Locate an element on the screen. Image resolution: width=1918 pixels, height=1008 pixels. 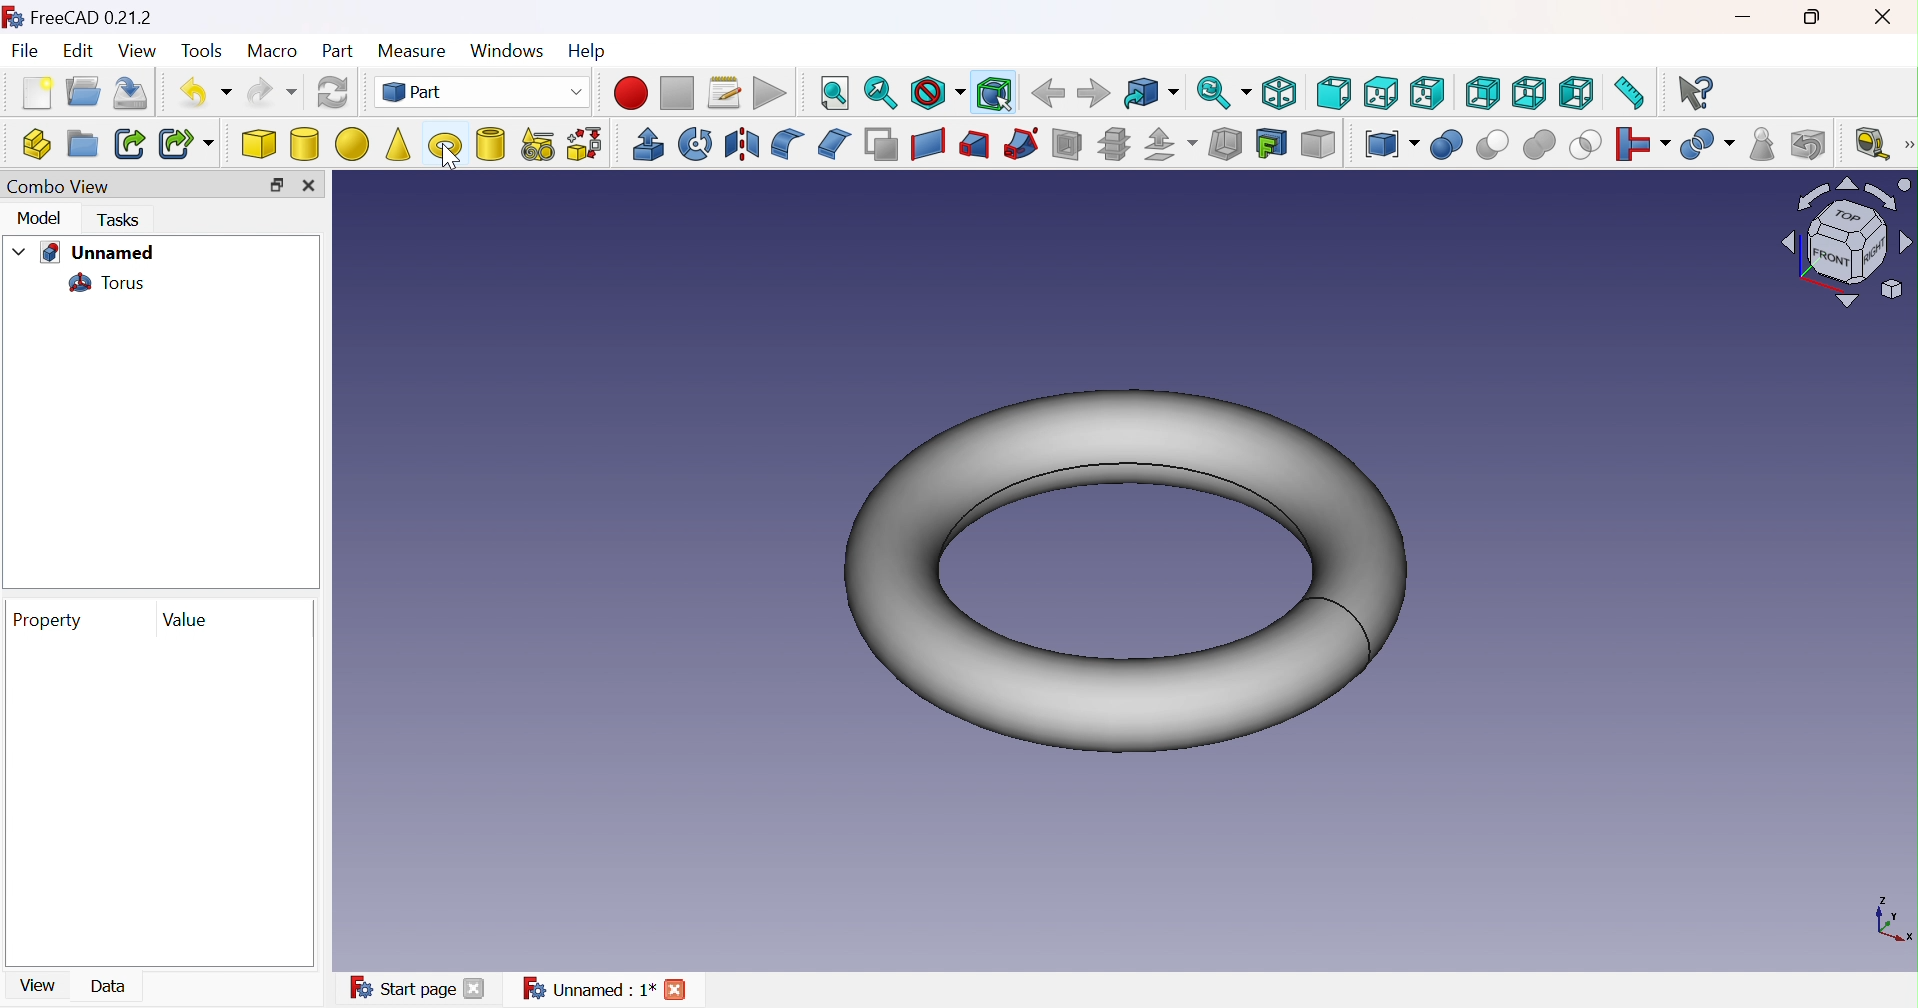
Left is located at coordinates (1578, 94).